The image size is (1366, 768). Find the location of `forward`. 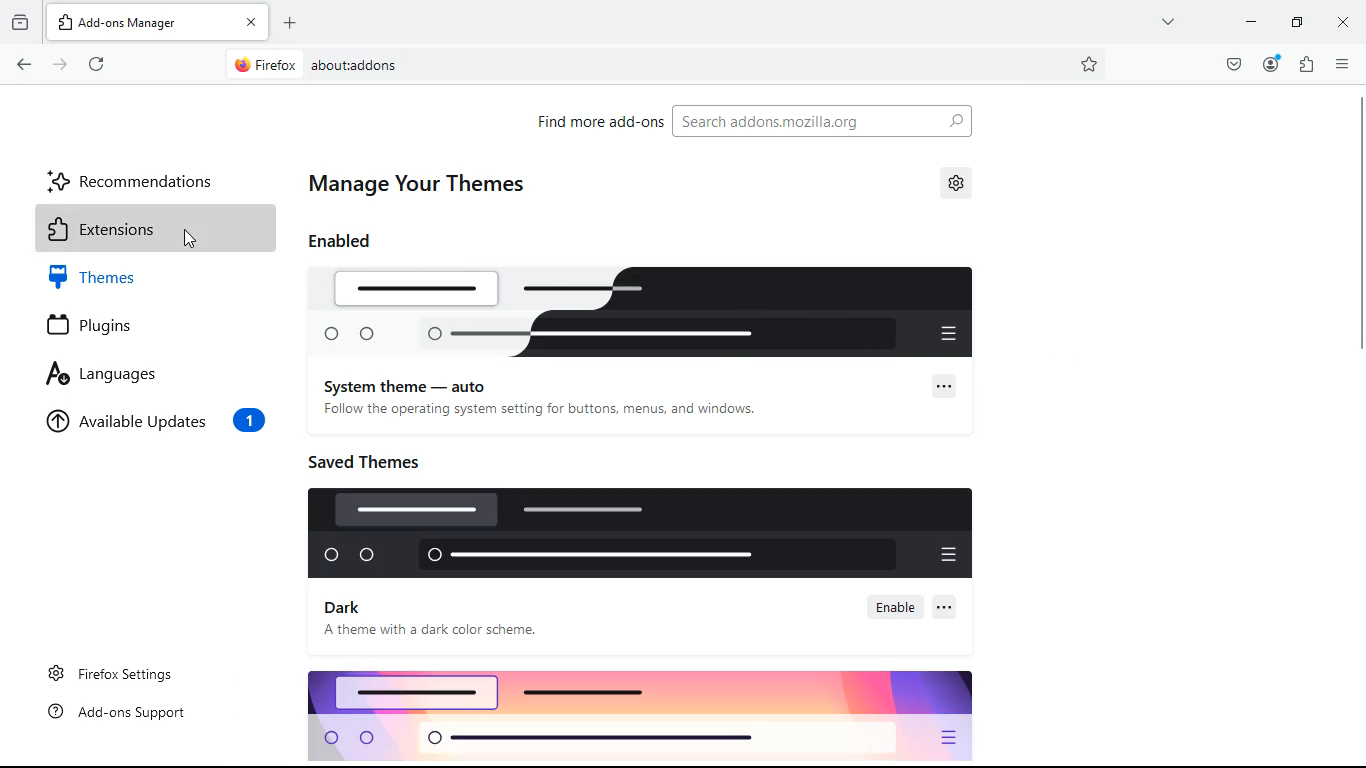

forward is located at coordinates (58, 66).